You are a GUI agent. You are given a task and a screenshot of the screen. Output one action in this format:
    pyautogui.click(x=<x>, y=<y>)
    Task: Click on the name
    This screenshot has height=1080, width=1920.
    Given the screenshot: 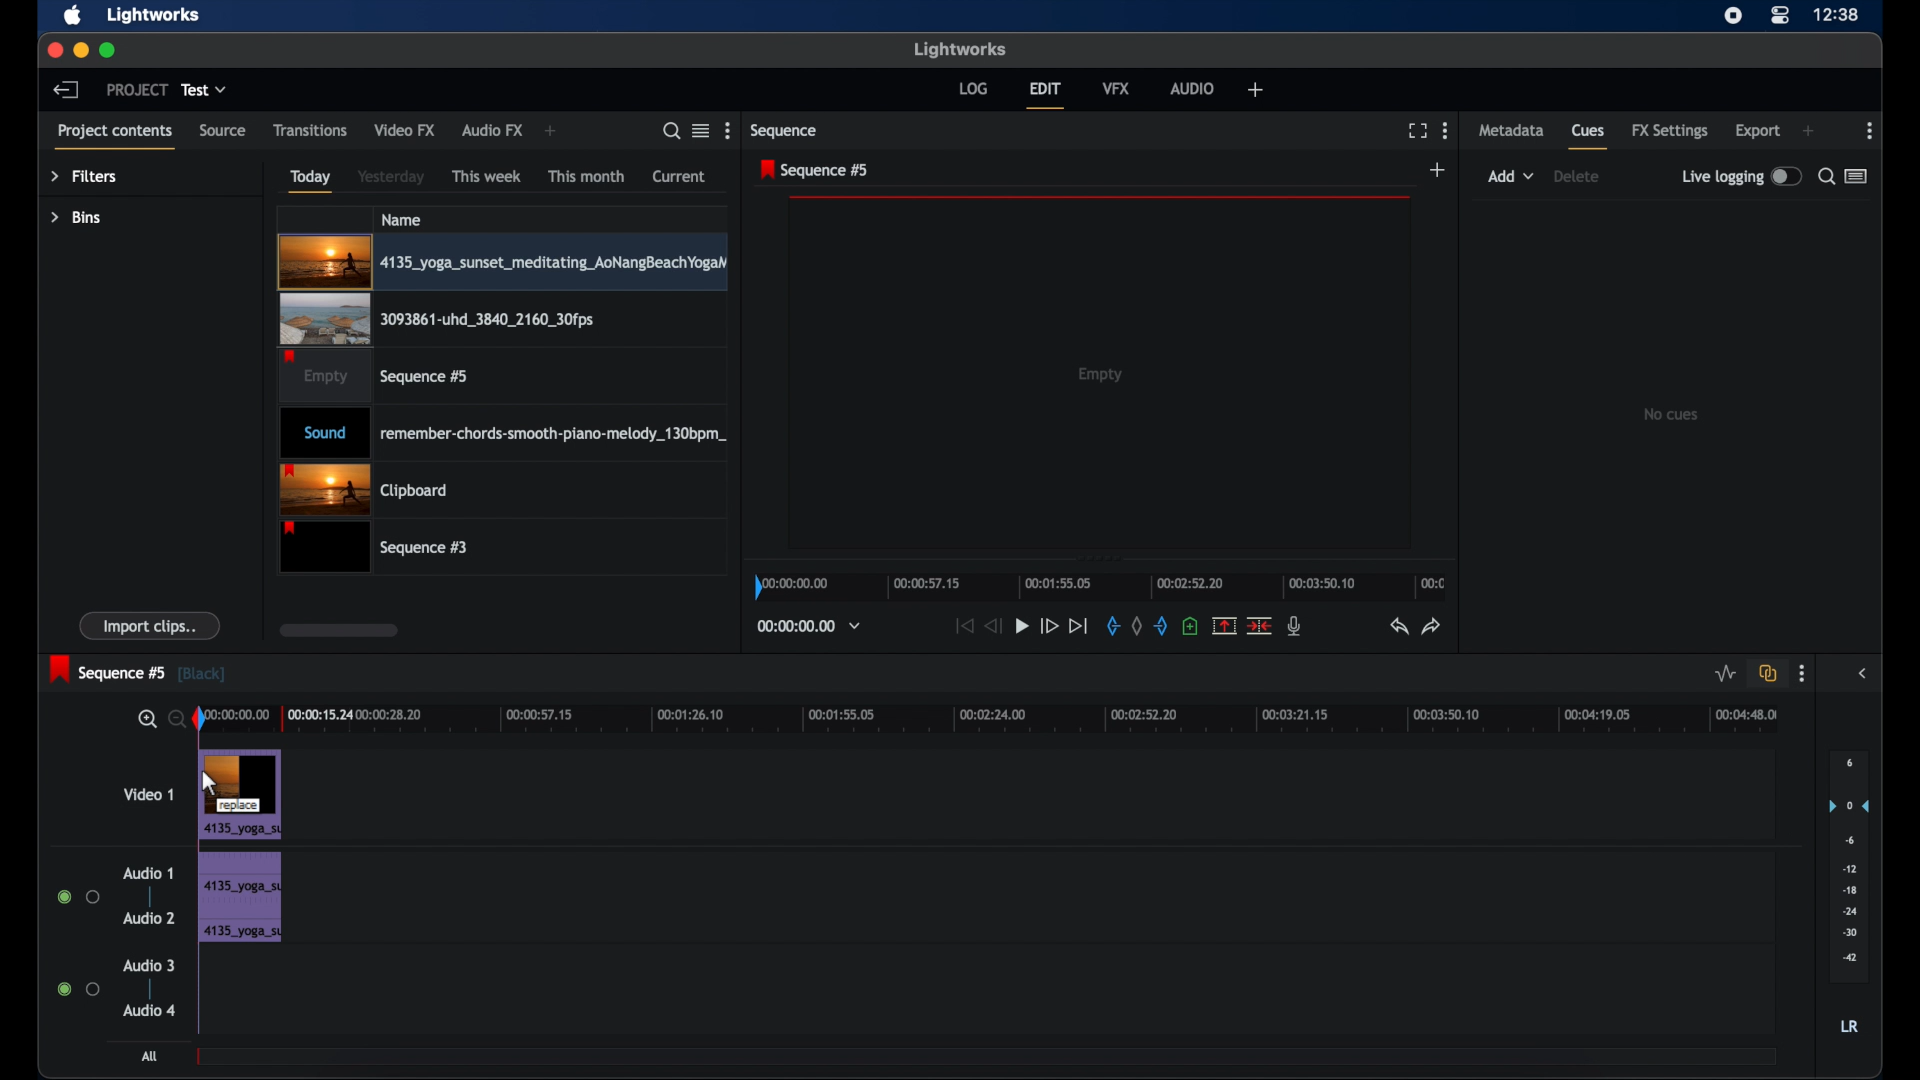 What is the action you would take?
    pyautogui.click(x=402, y=219)
    